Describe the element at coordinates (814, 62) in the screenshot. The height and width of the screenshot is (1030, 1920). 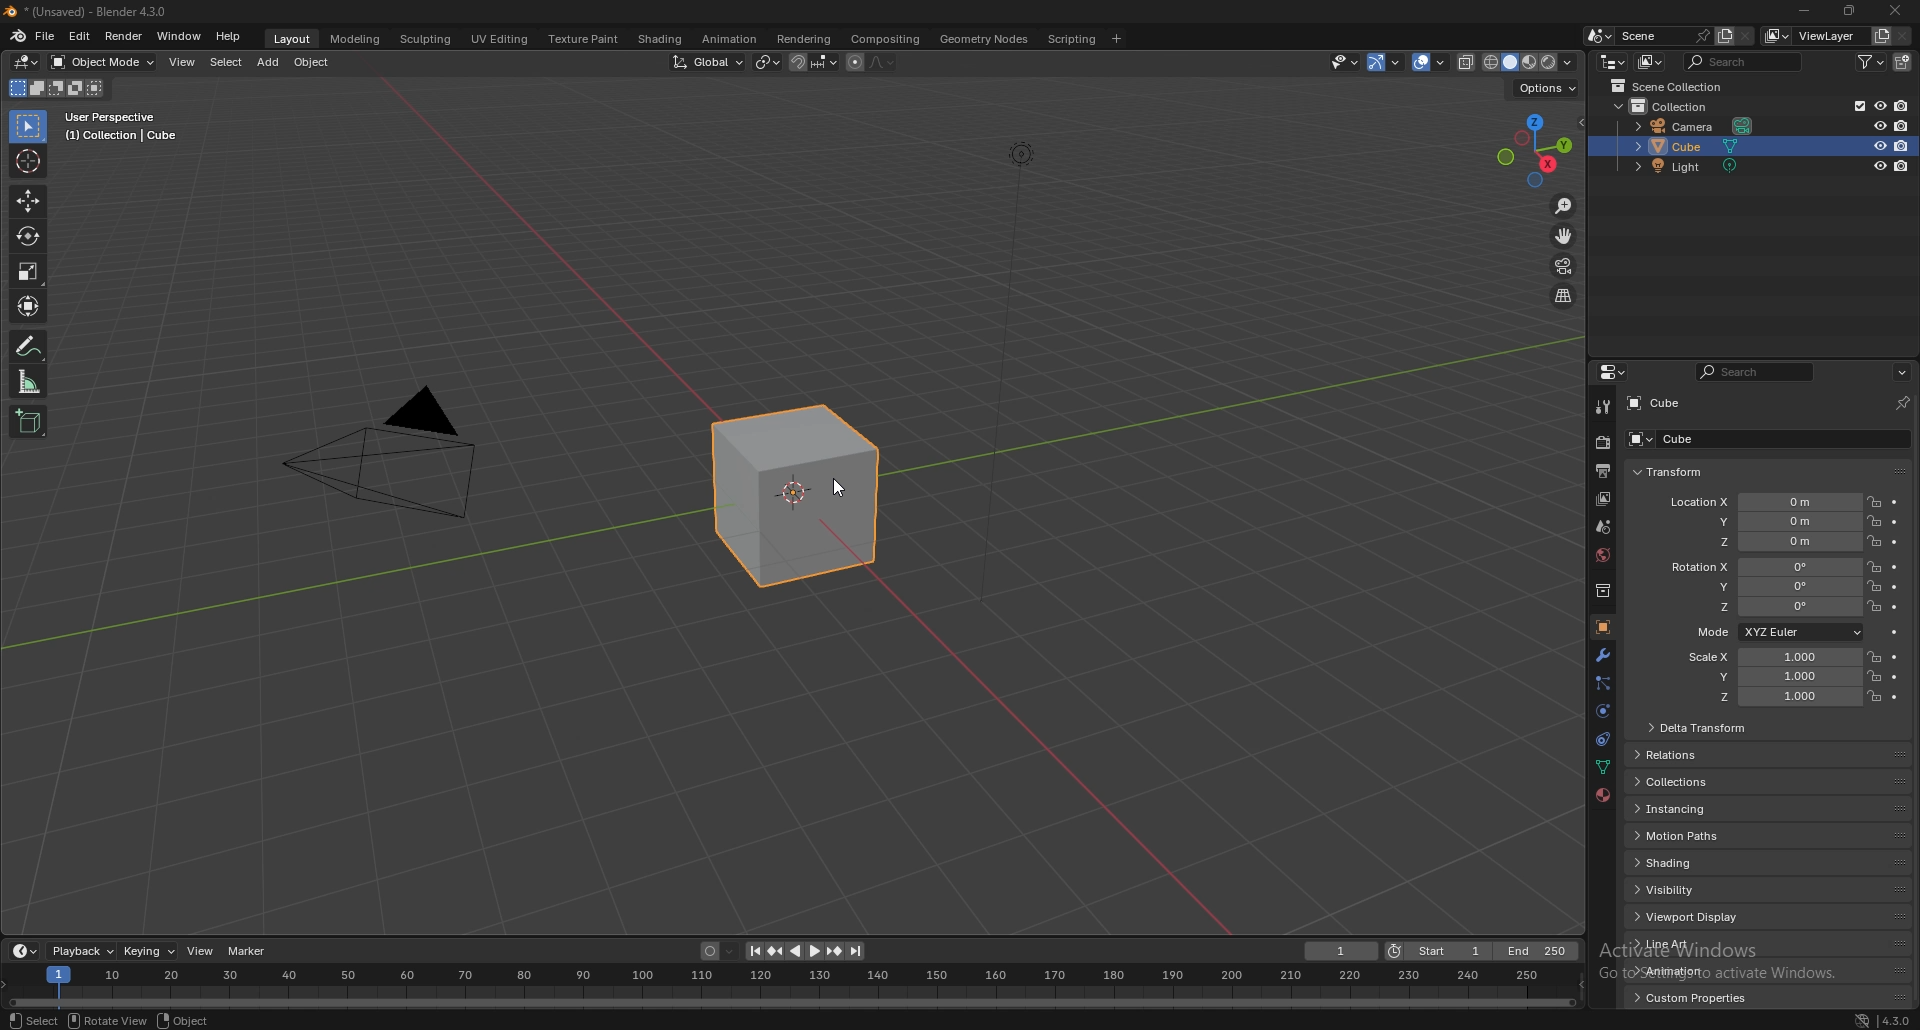
I see `snapping` at that location.